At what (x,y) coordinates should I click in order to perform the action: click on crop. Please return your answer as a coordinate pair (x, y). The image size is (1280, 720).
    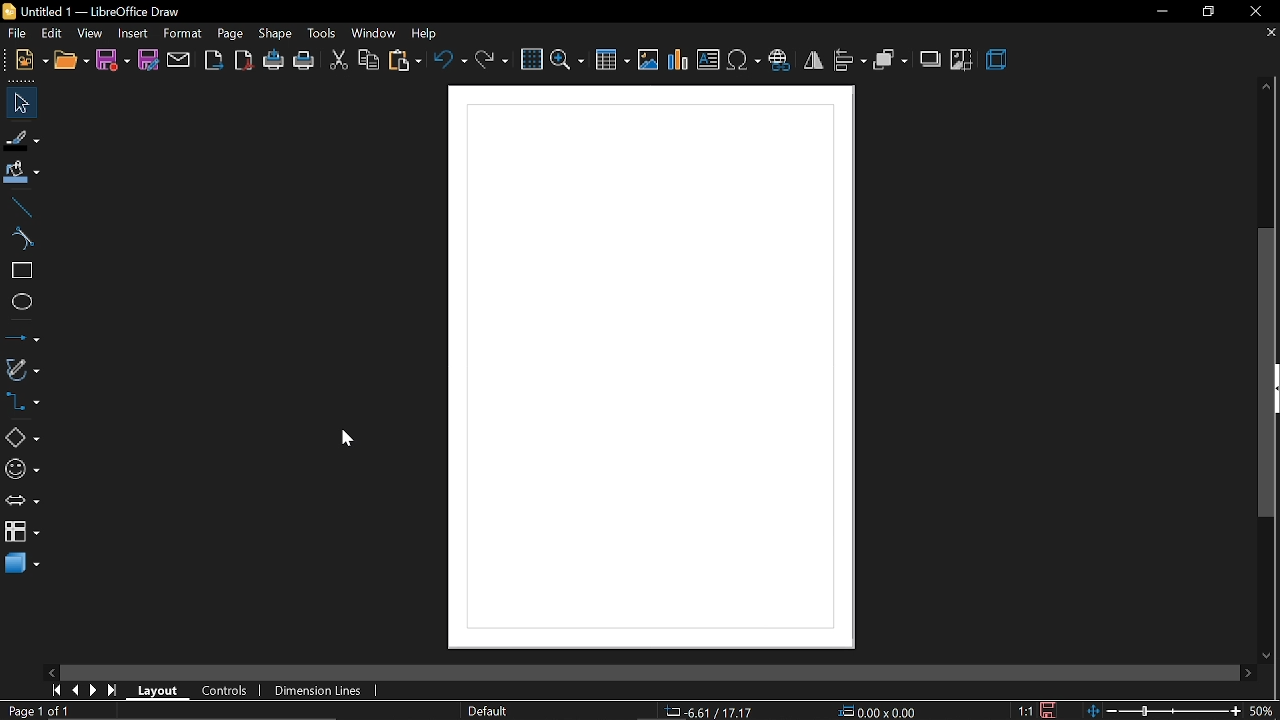
    Looking at the image, I should click on (961, 62).